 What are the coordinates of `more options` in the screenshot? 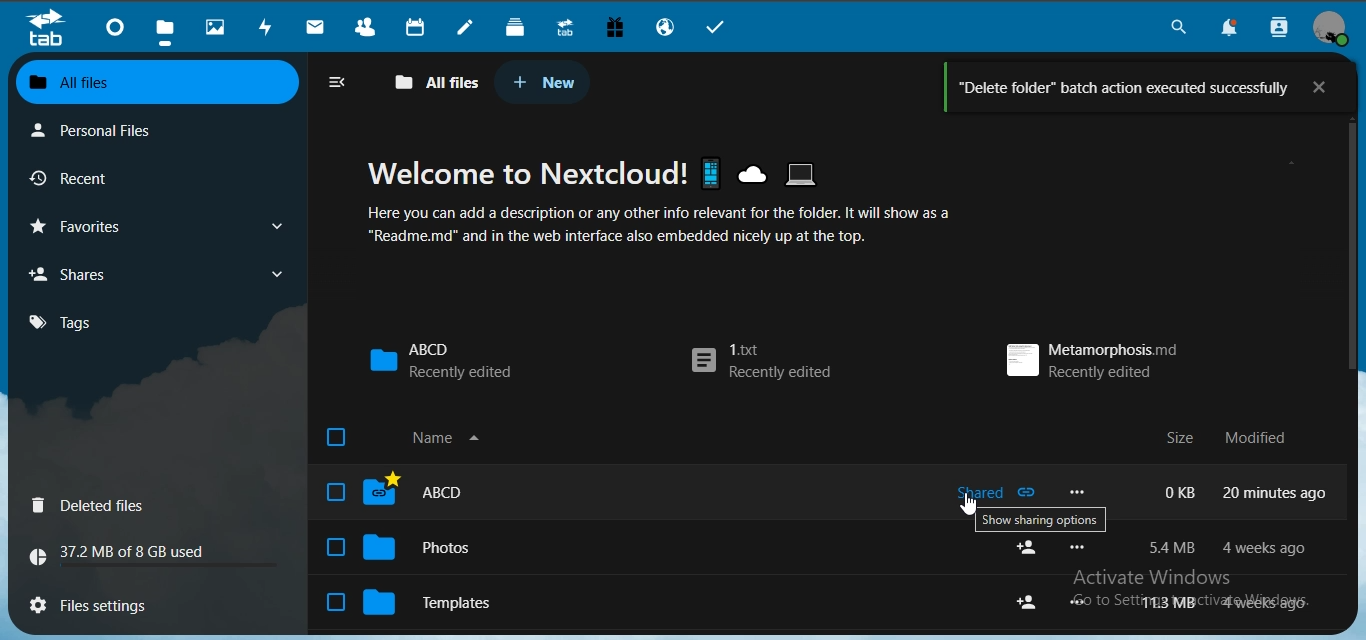 It's located at (1075, 491).